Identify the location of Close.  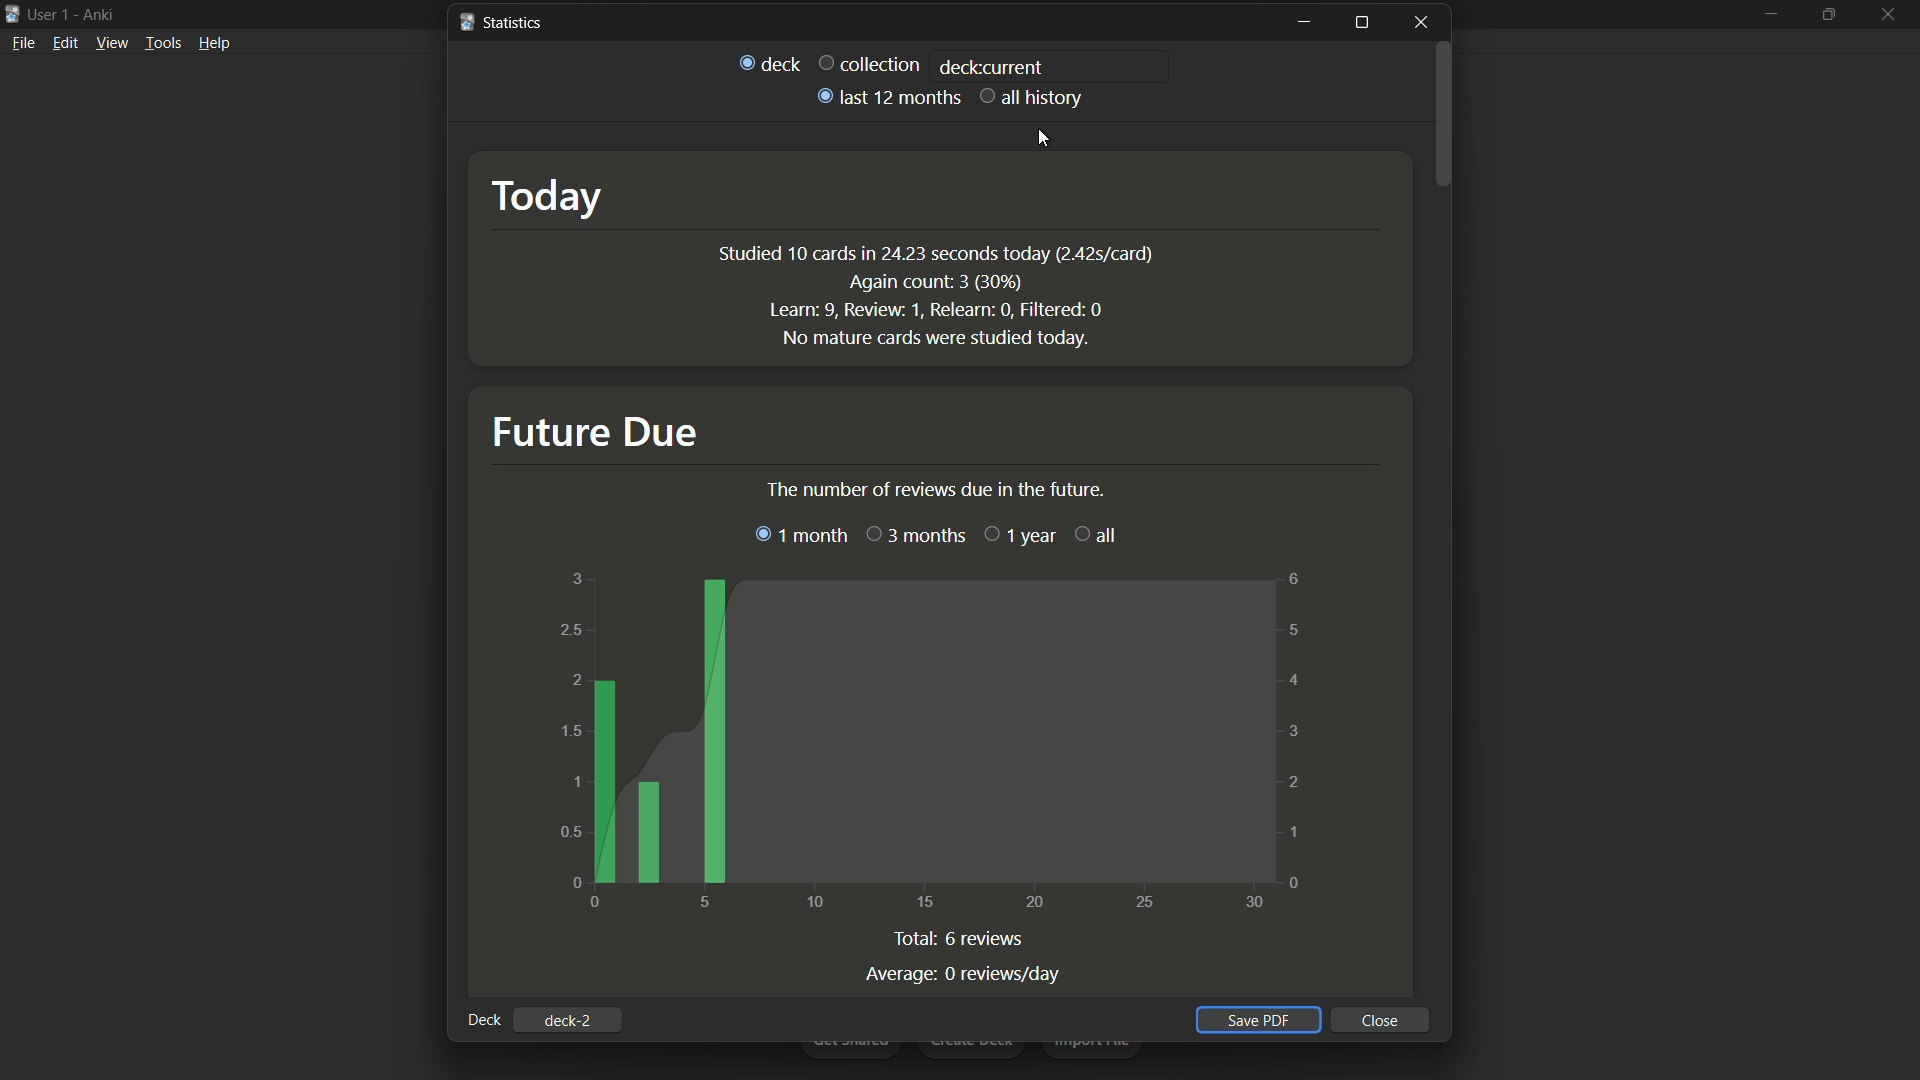
(1425, 22).